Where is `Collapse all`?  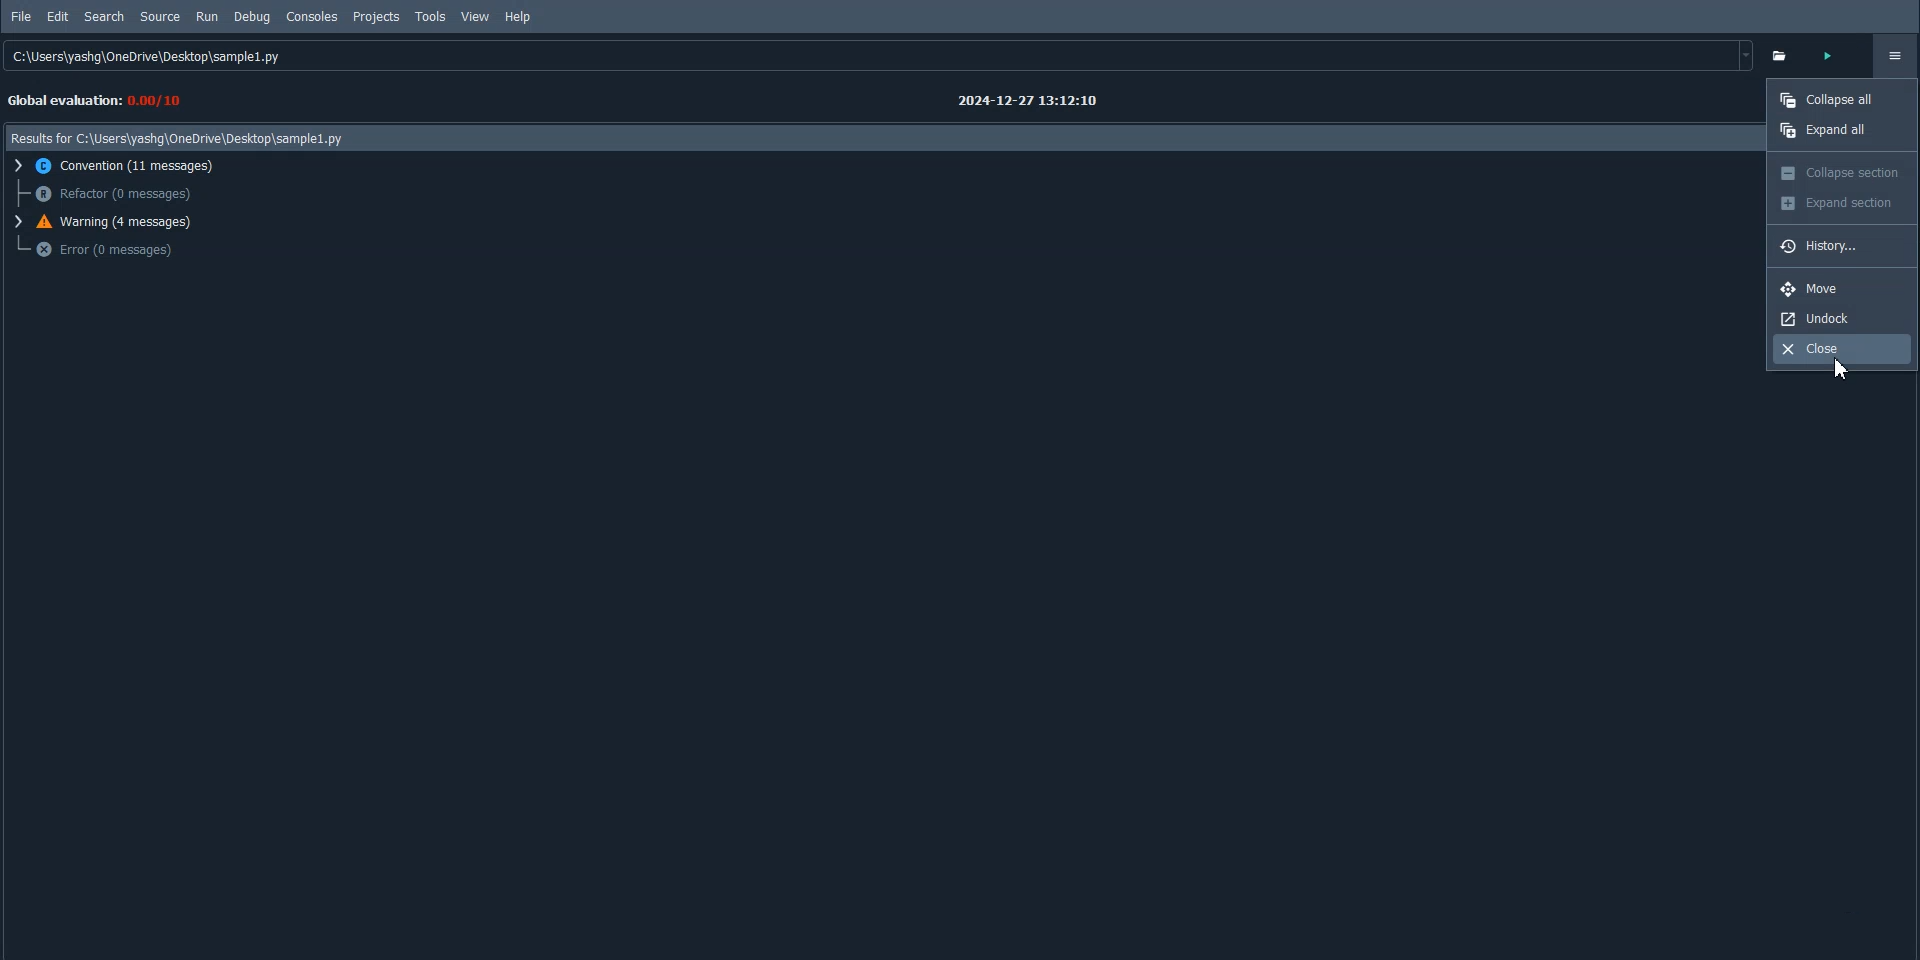 Collapse all is located at coordinates (1840, 99).